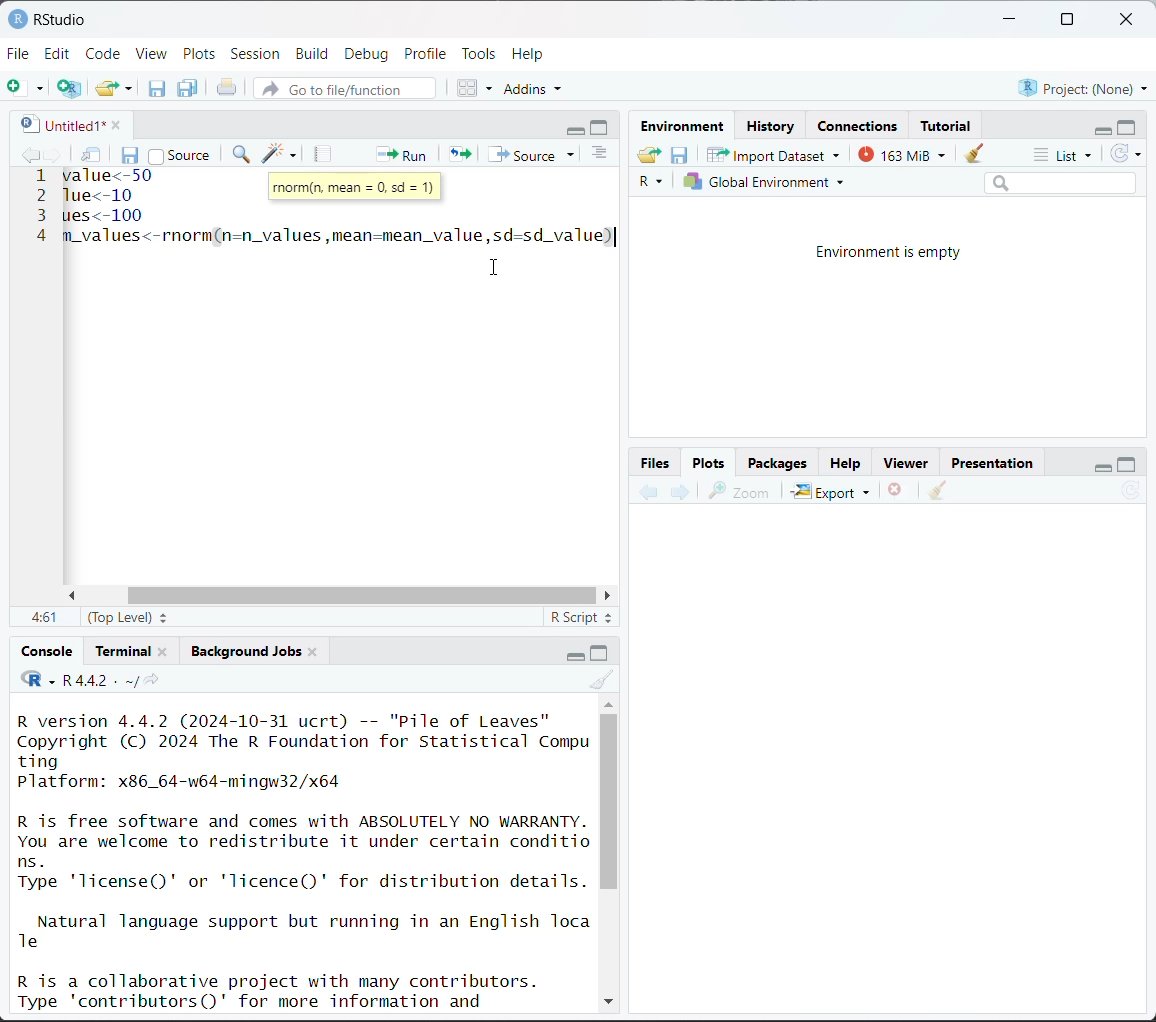  What do you see at coordinates (131, 153) in the screenshot?
I see `save current document` at bounding box center [131, 153].